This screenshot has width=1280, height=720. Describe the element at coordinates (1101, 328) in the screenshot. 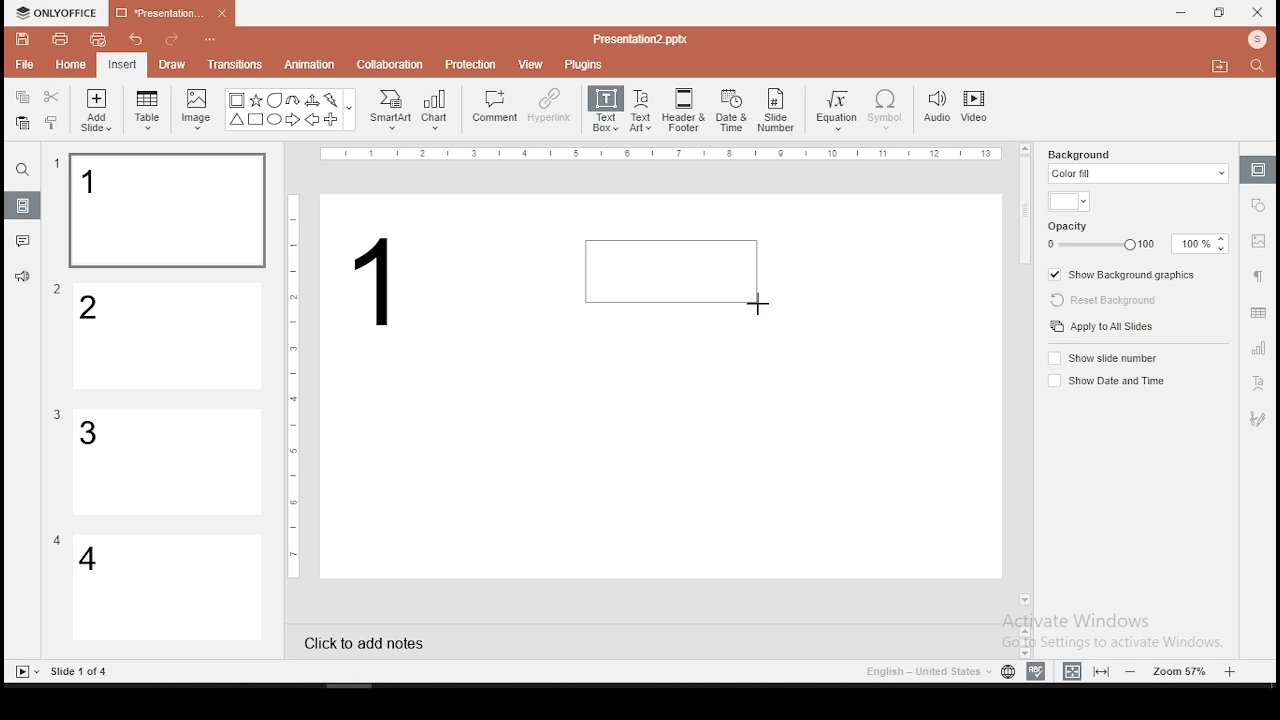

I see `apply to all slides` at that location.